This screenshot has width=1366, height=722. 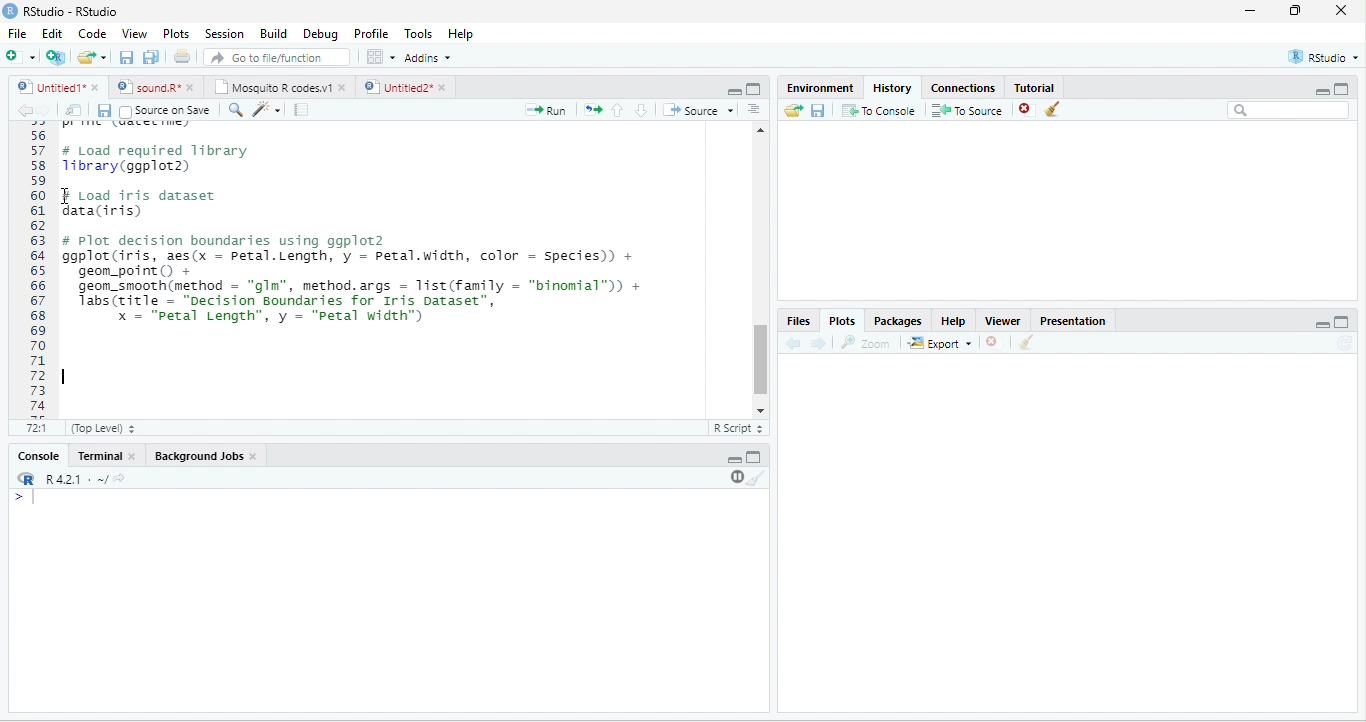 What do you see at coordinates (103, 429) in the screenshot?
I see `Top Level` at bounding box center [103, 429].